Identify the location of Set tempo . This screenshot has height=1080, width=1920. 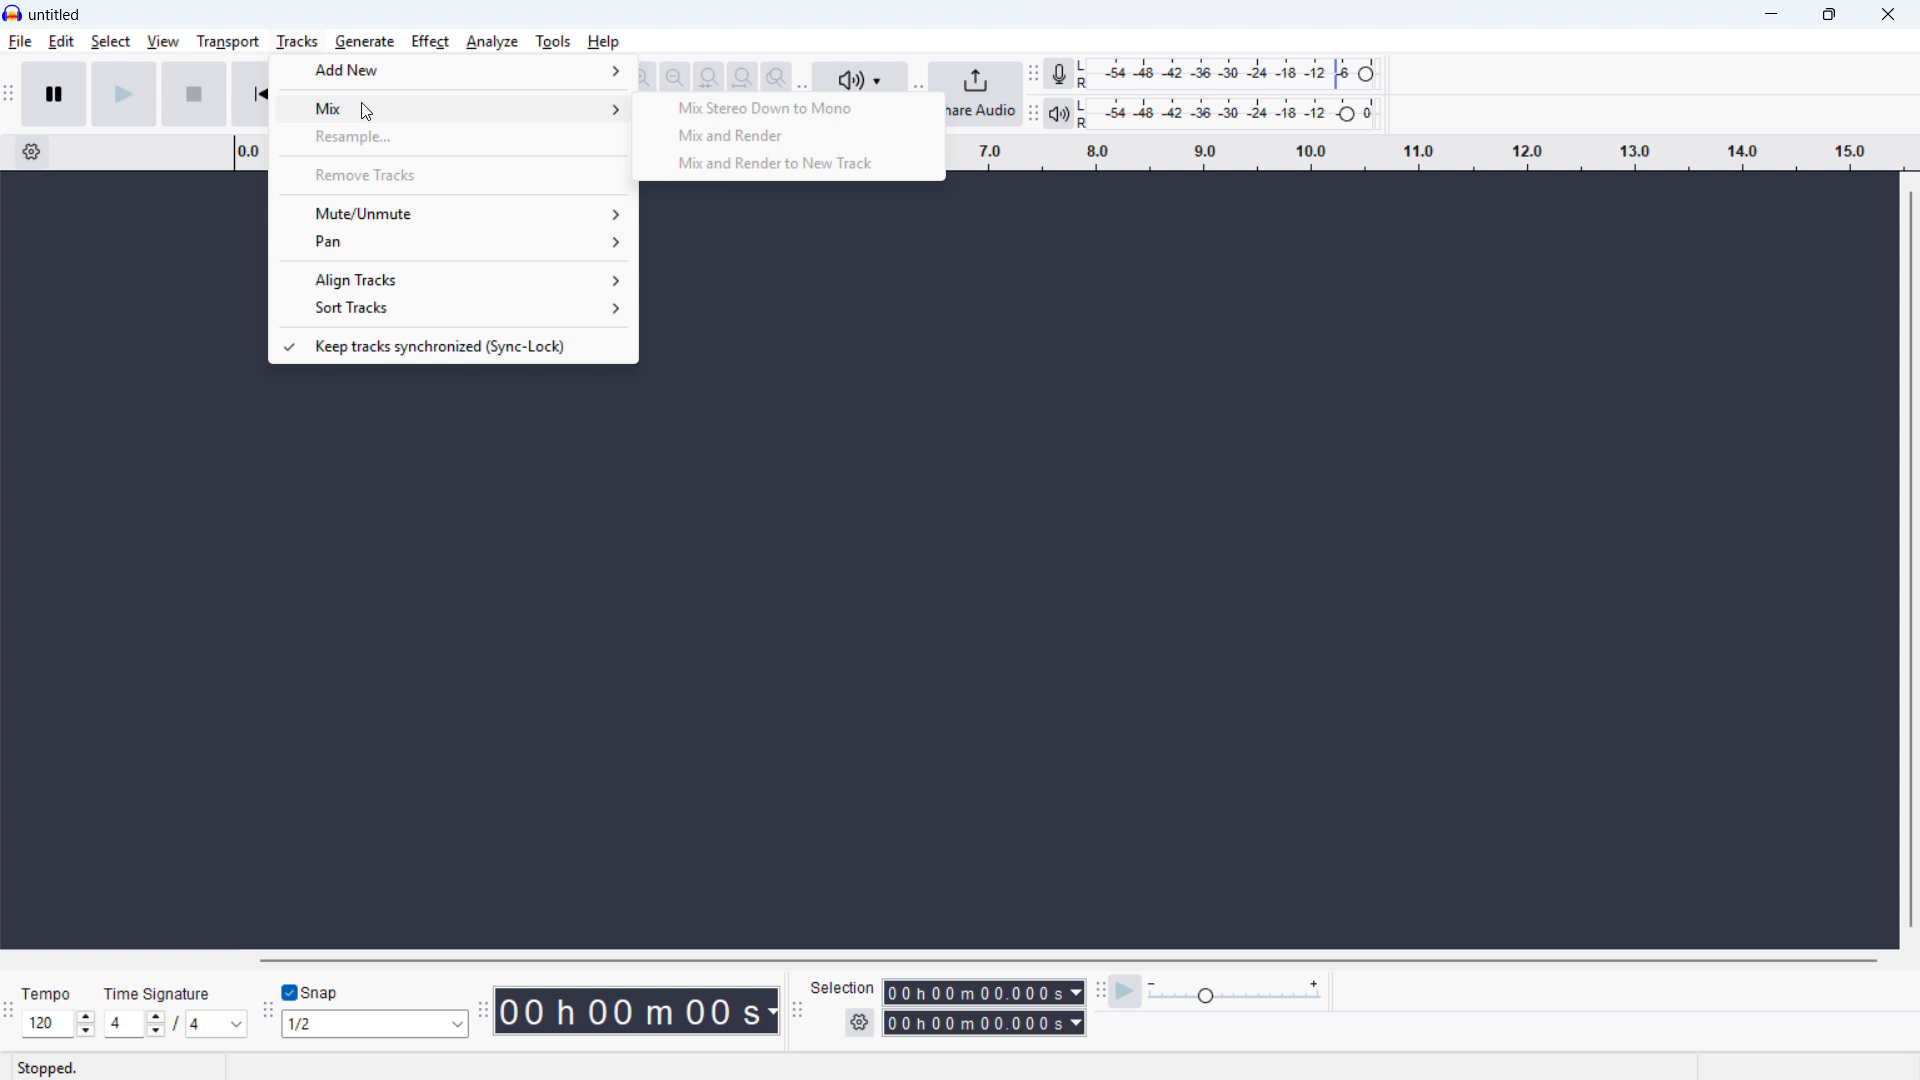
(58, 1024).